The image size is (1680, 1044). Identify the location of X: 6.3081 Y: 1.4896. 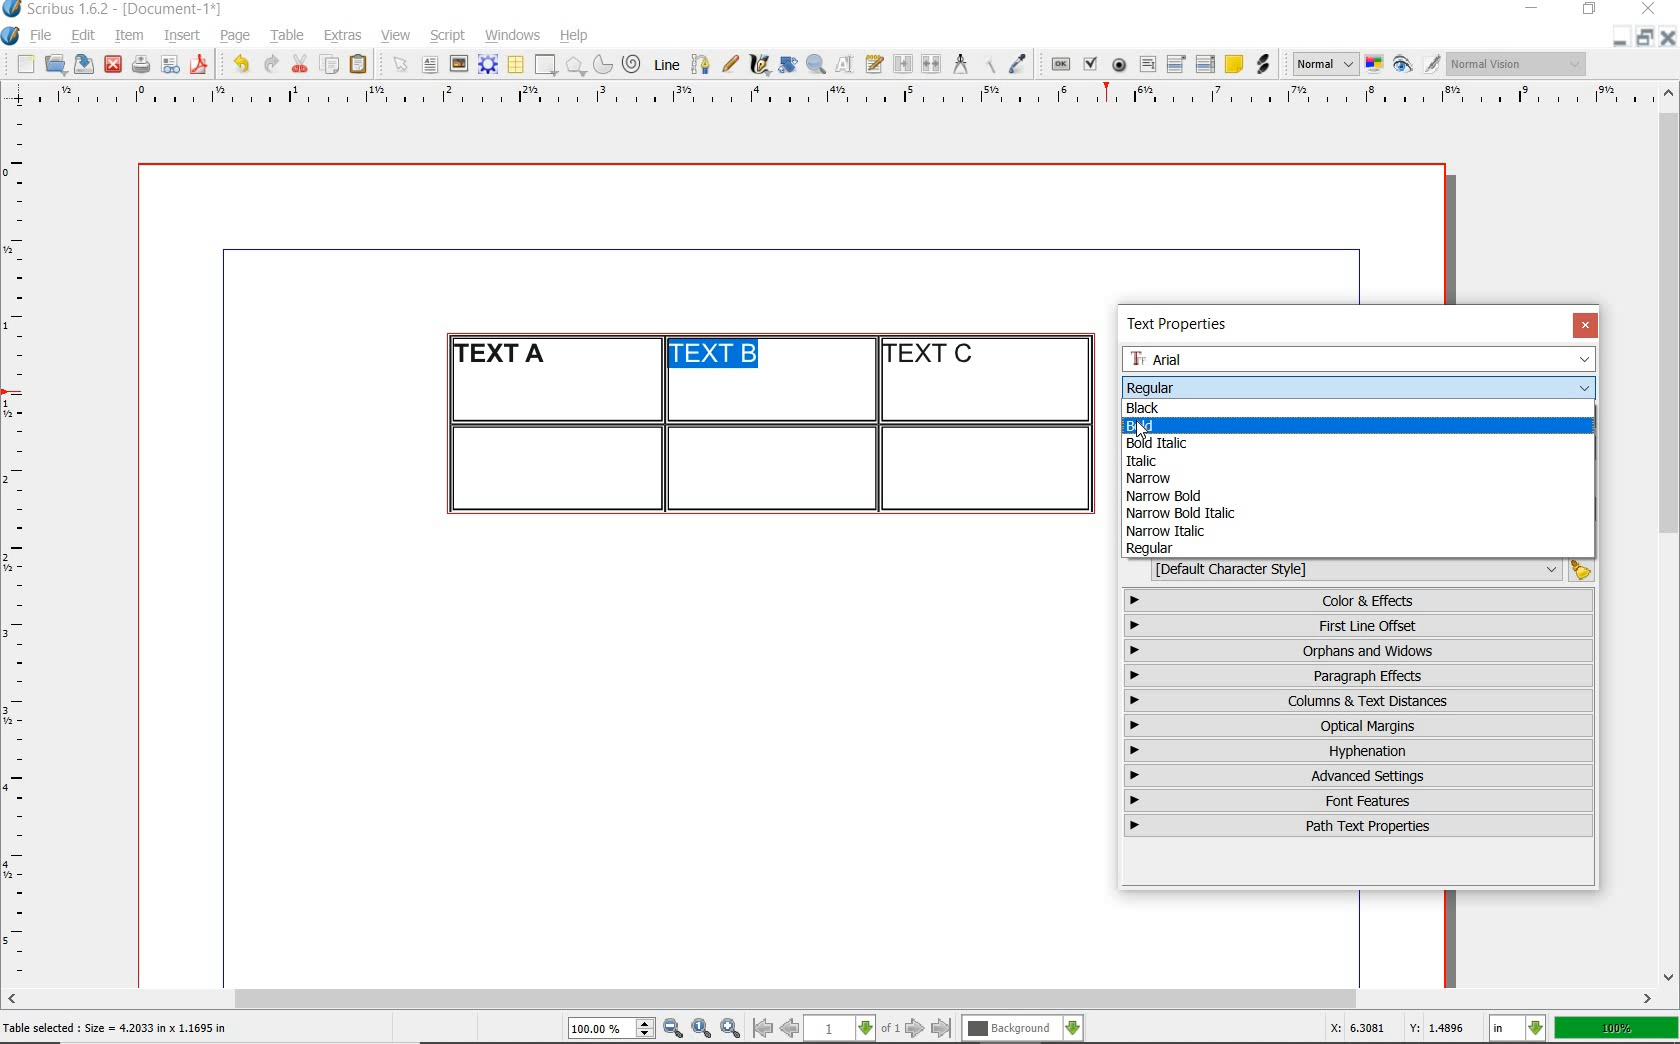
(1401, 1028).